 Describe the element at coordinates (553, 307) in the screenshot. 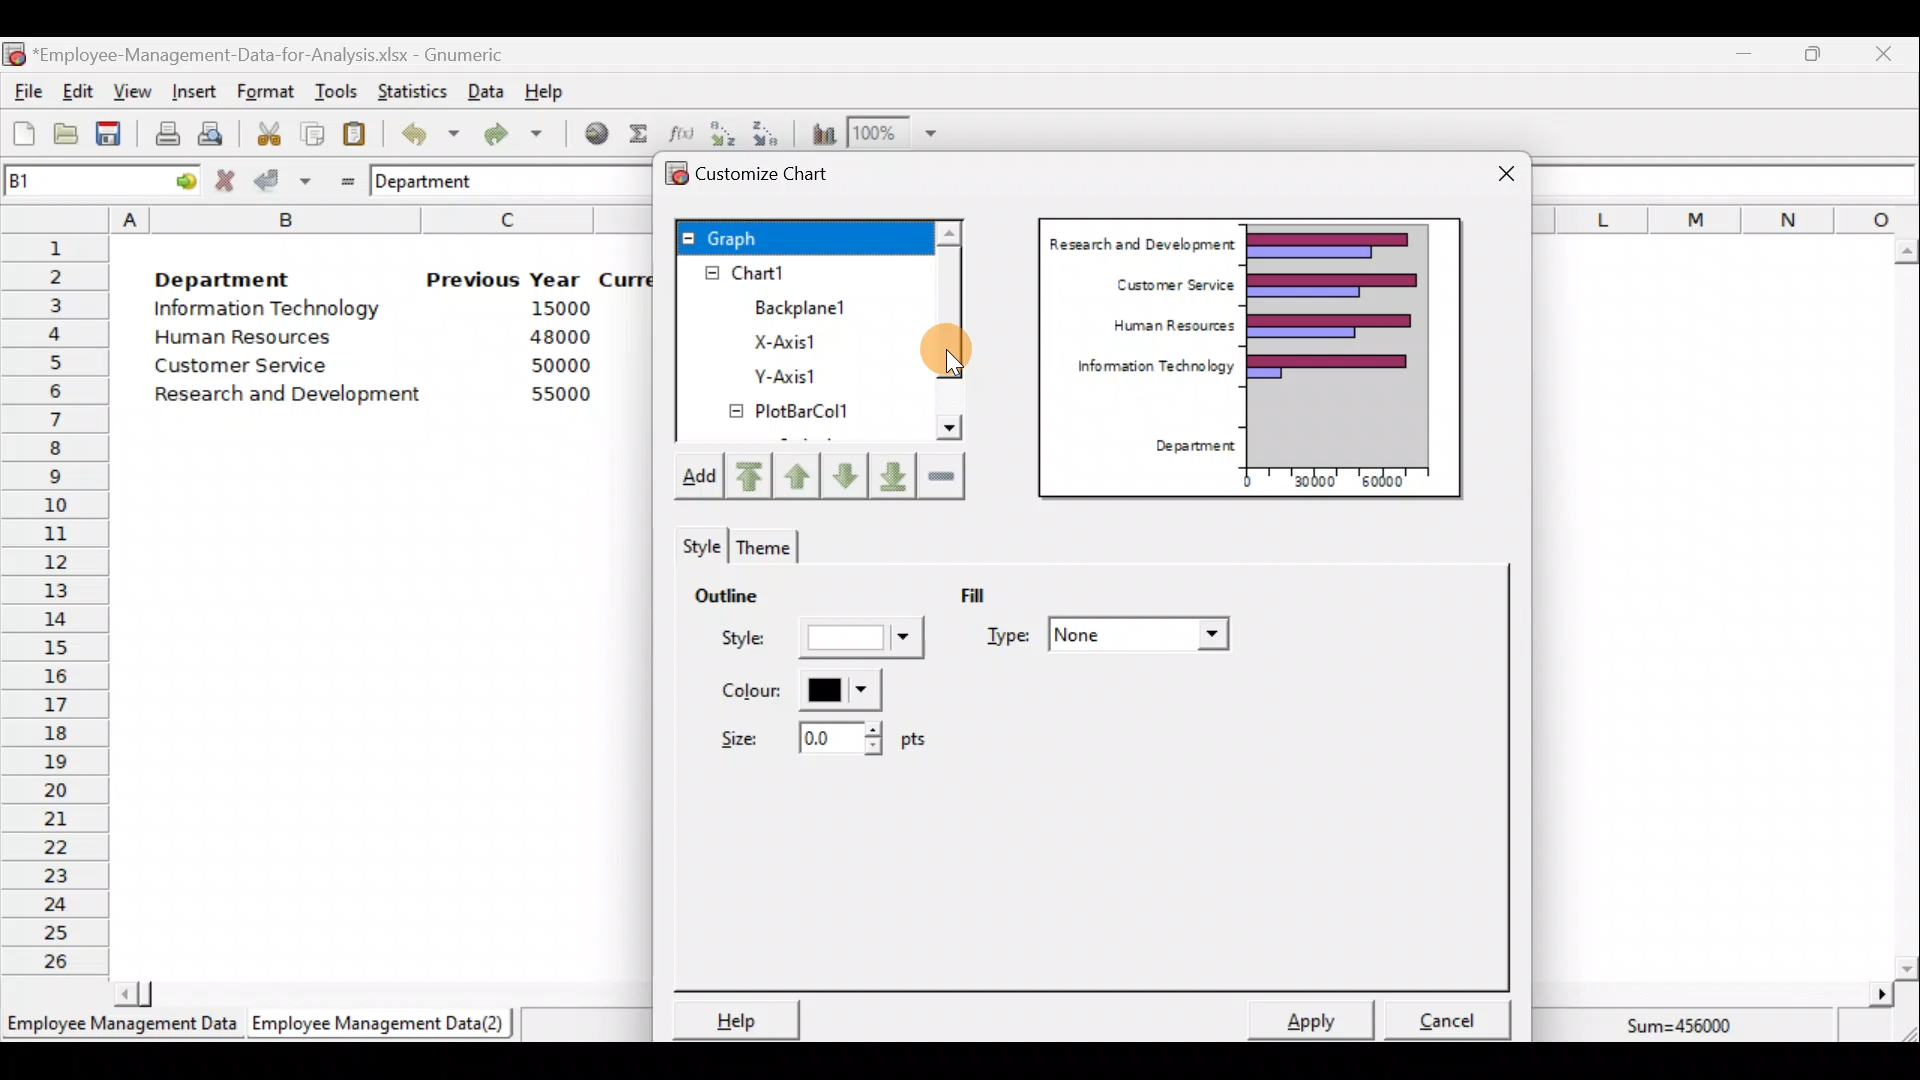

I see `15000` at that location.